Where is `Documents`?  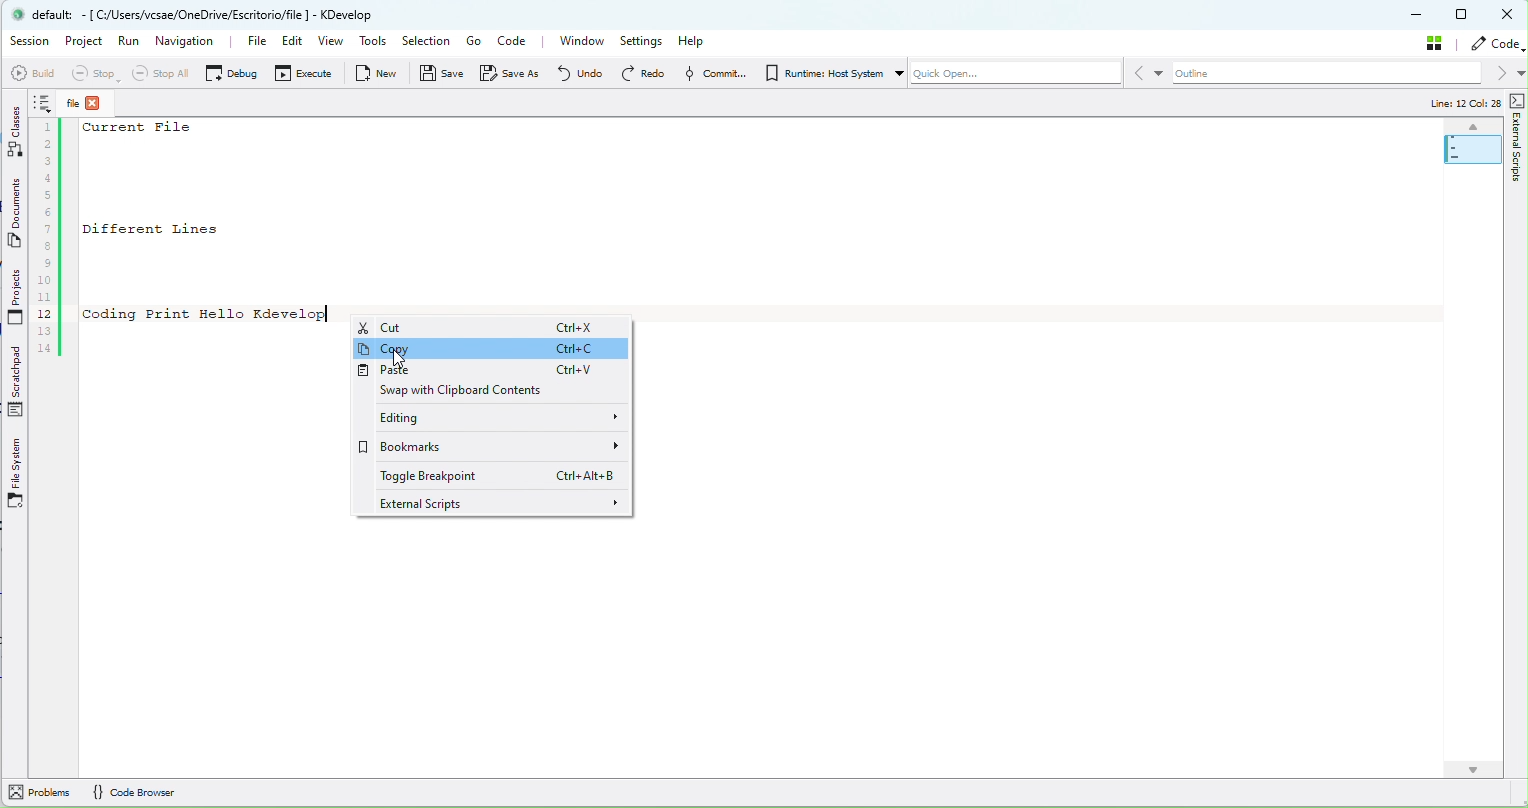 Documents is located at coordinates (17, 216).